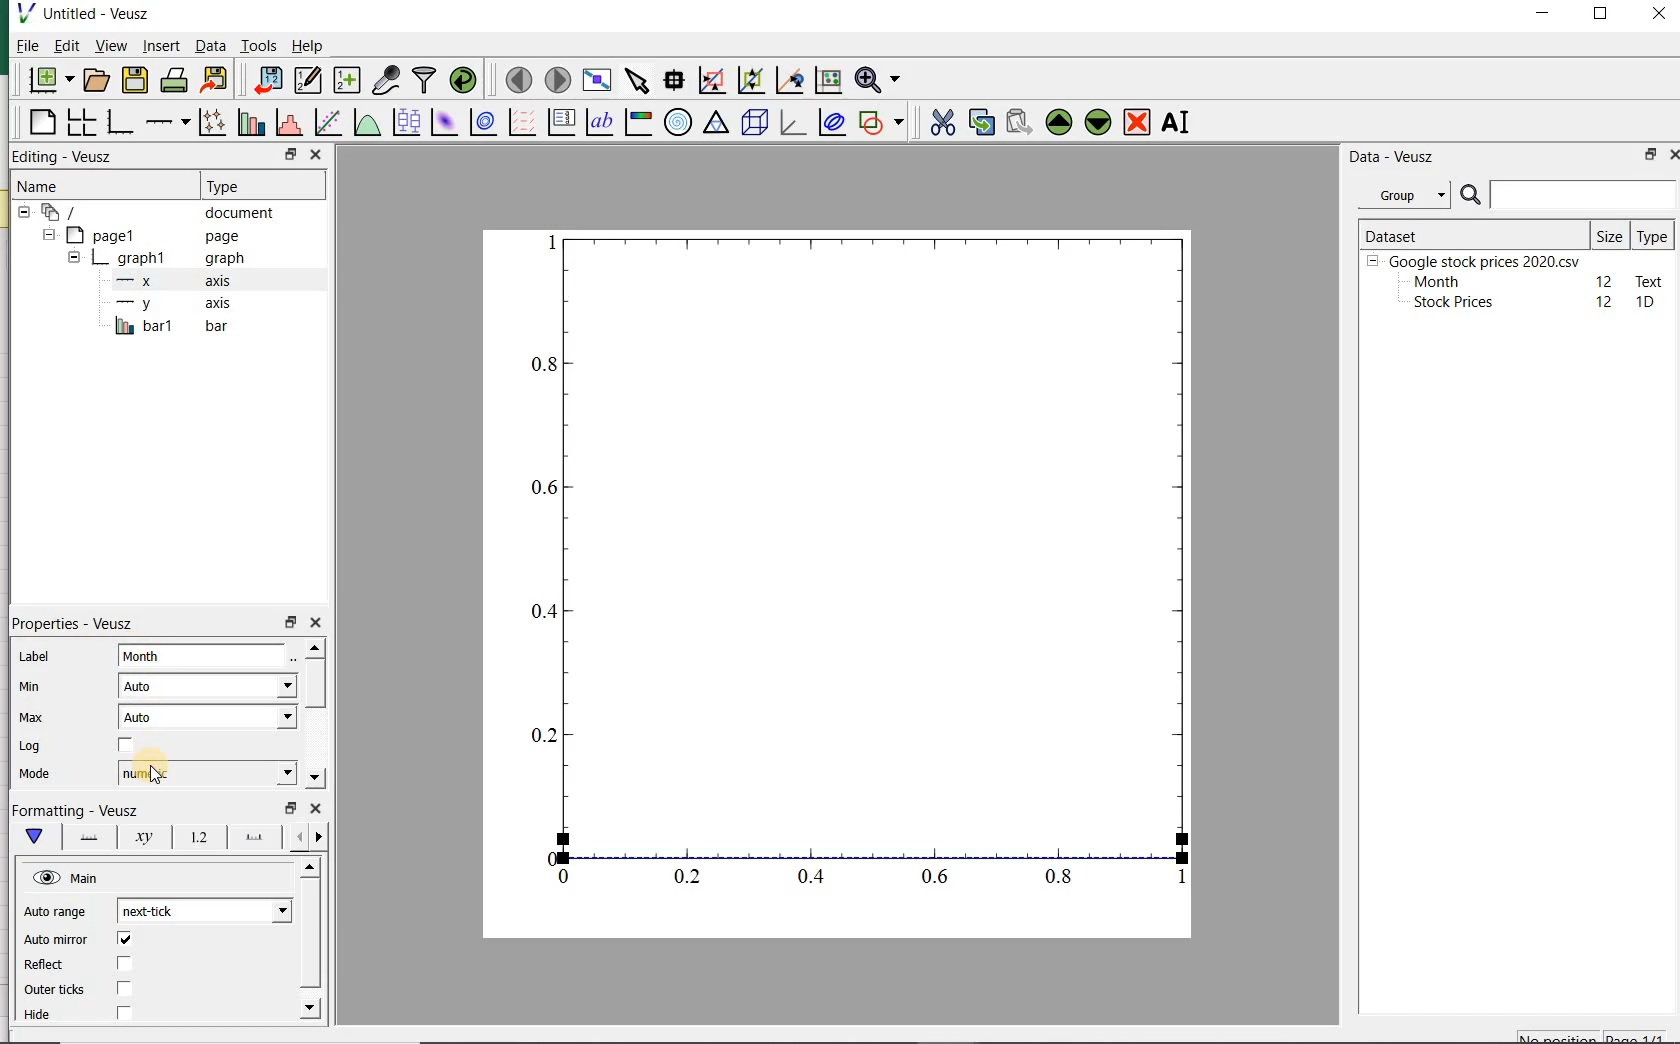 The height and width of the screenshot is (1044, 1680). What do you see at coordinates (1472, 232) in the screenshot?
I see `DATASET` at bounding box center [1472, 232].